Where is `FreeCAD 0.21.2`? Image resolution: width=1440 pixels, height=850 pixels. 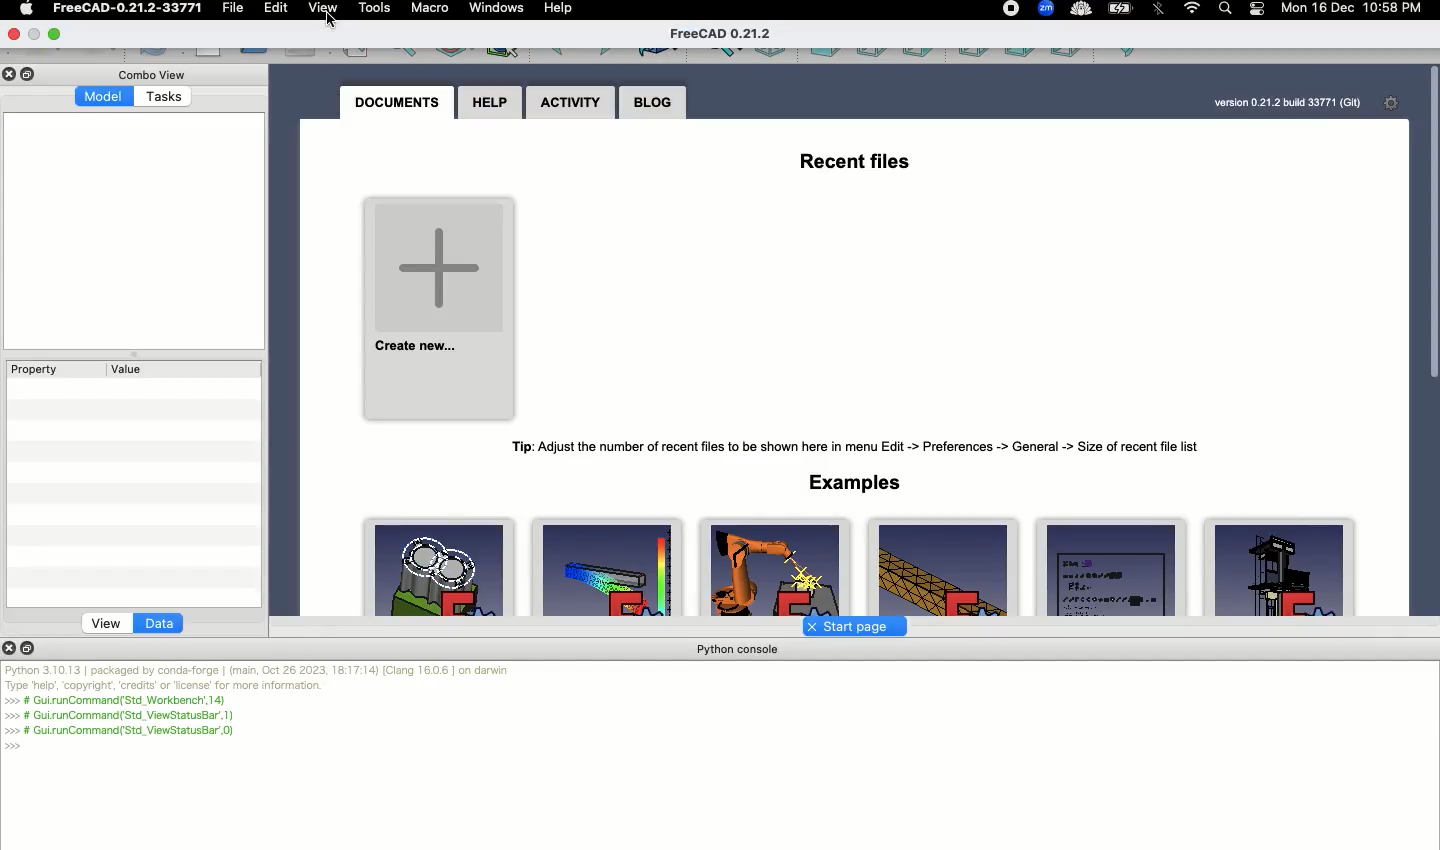 FreeCAD 0.21.2 is located at coordinates (723, 34).